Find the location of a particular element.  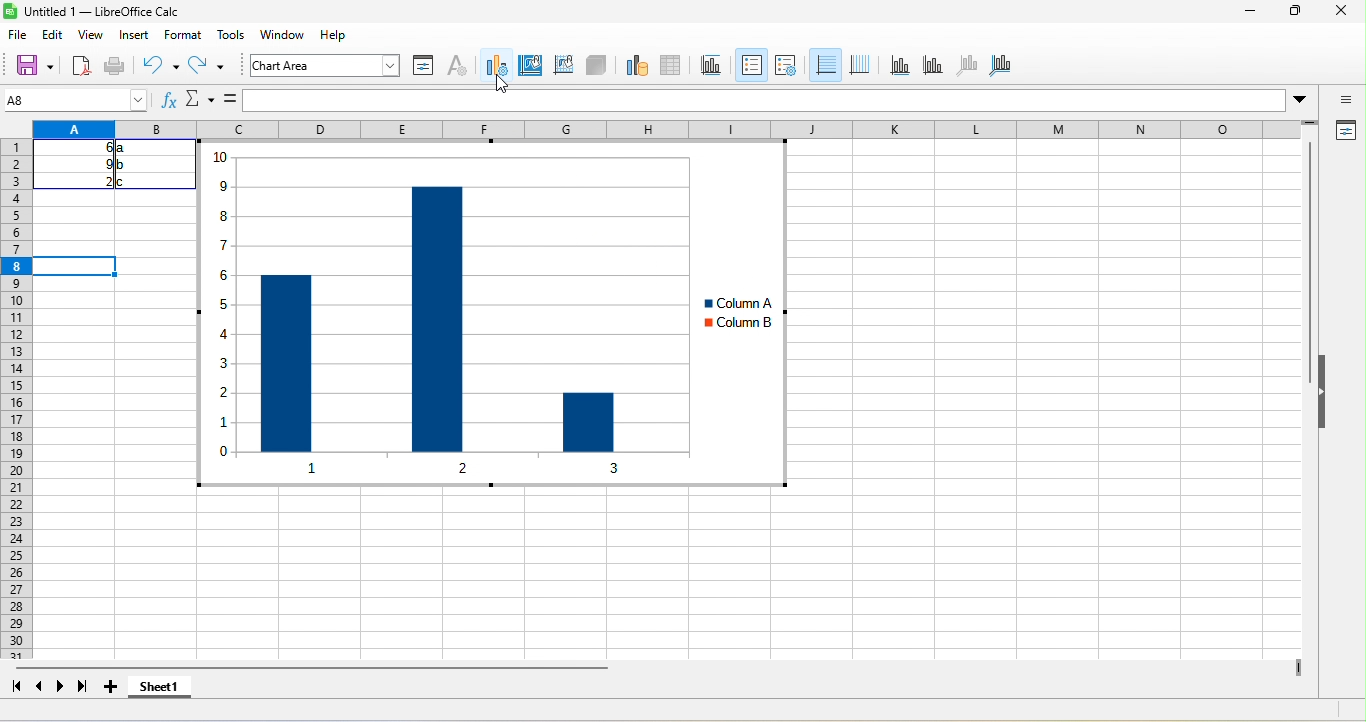

redo is located at coordinates (208, 66).